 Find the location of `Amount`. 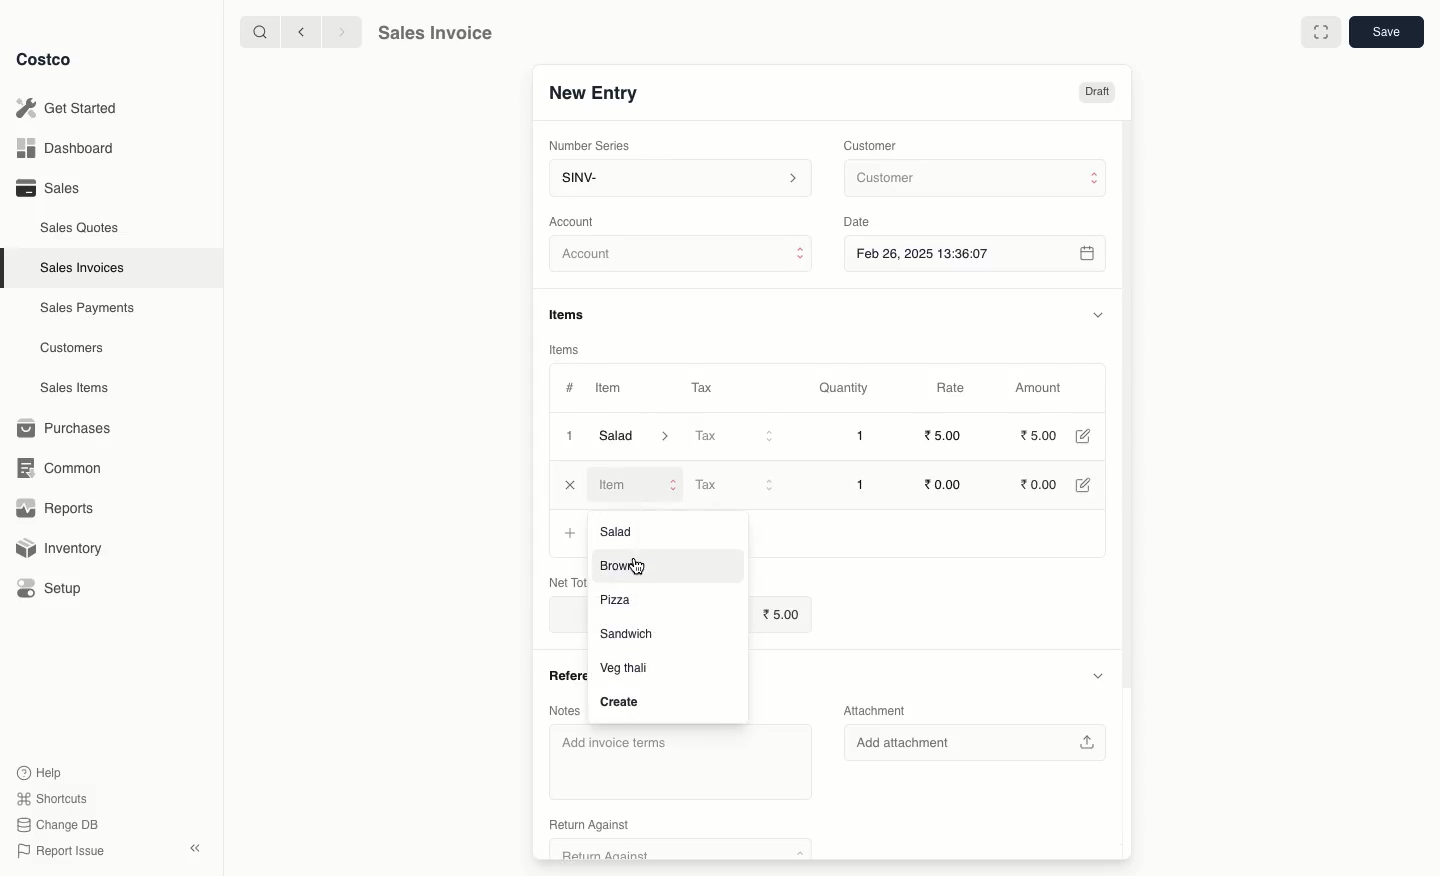

Amount is located at coordinates (1044, 388).